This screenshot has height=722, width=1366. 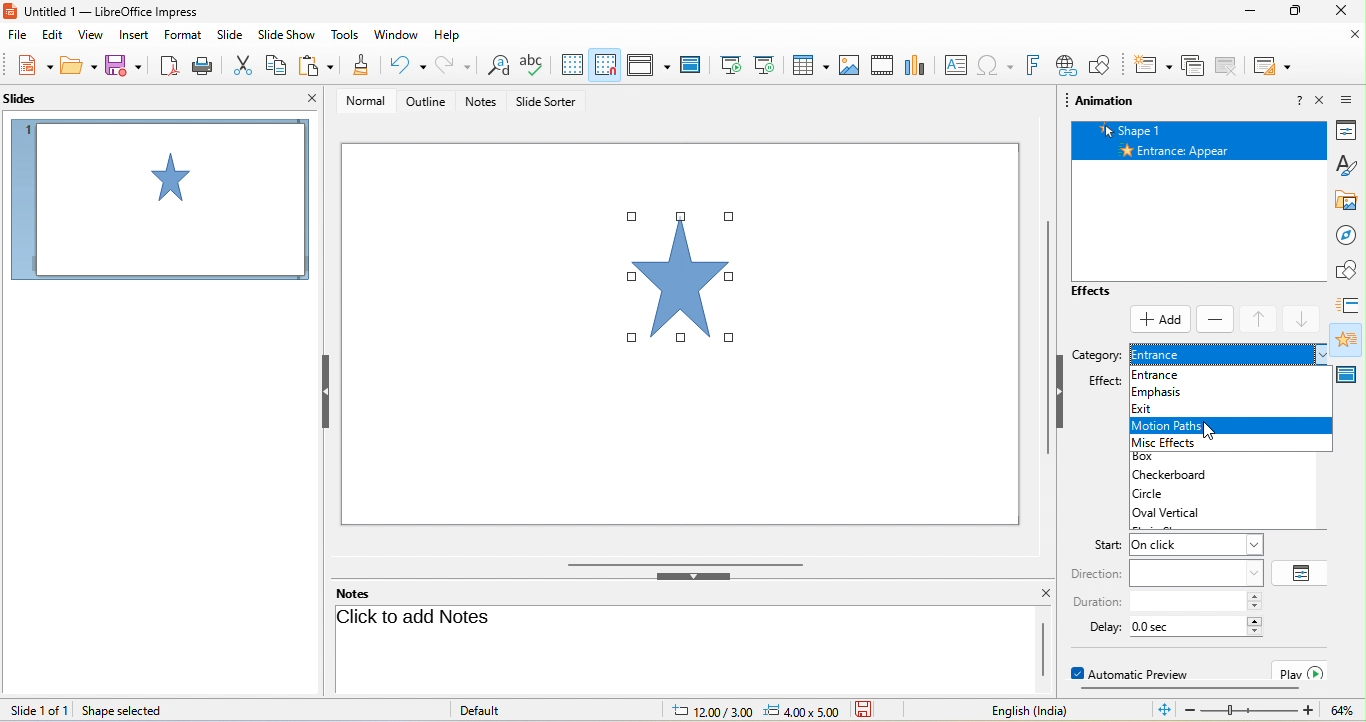 What do you see at coordinates (1255, 596) in the screenshot?
I see `increase duration` at bounding box center [1255, 596].